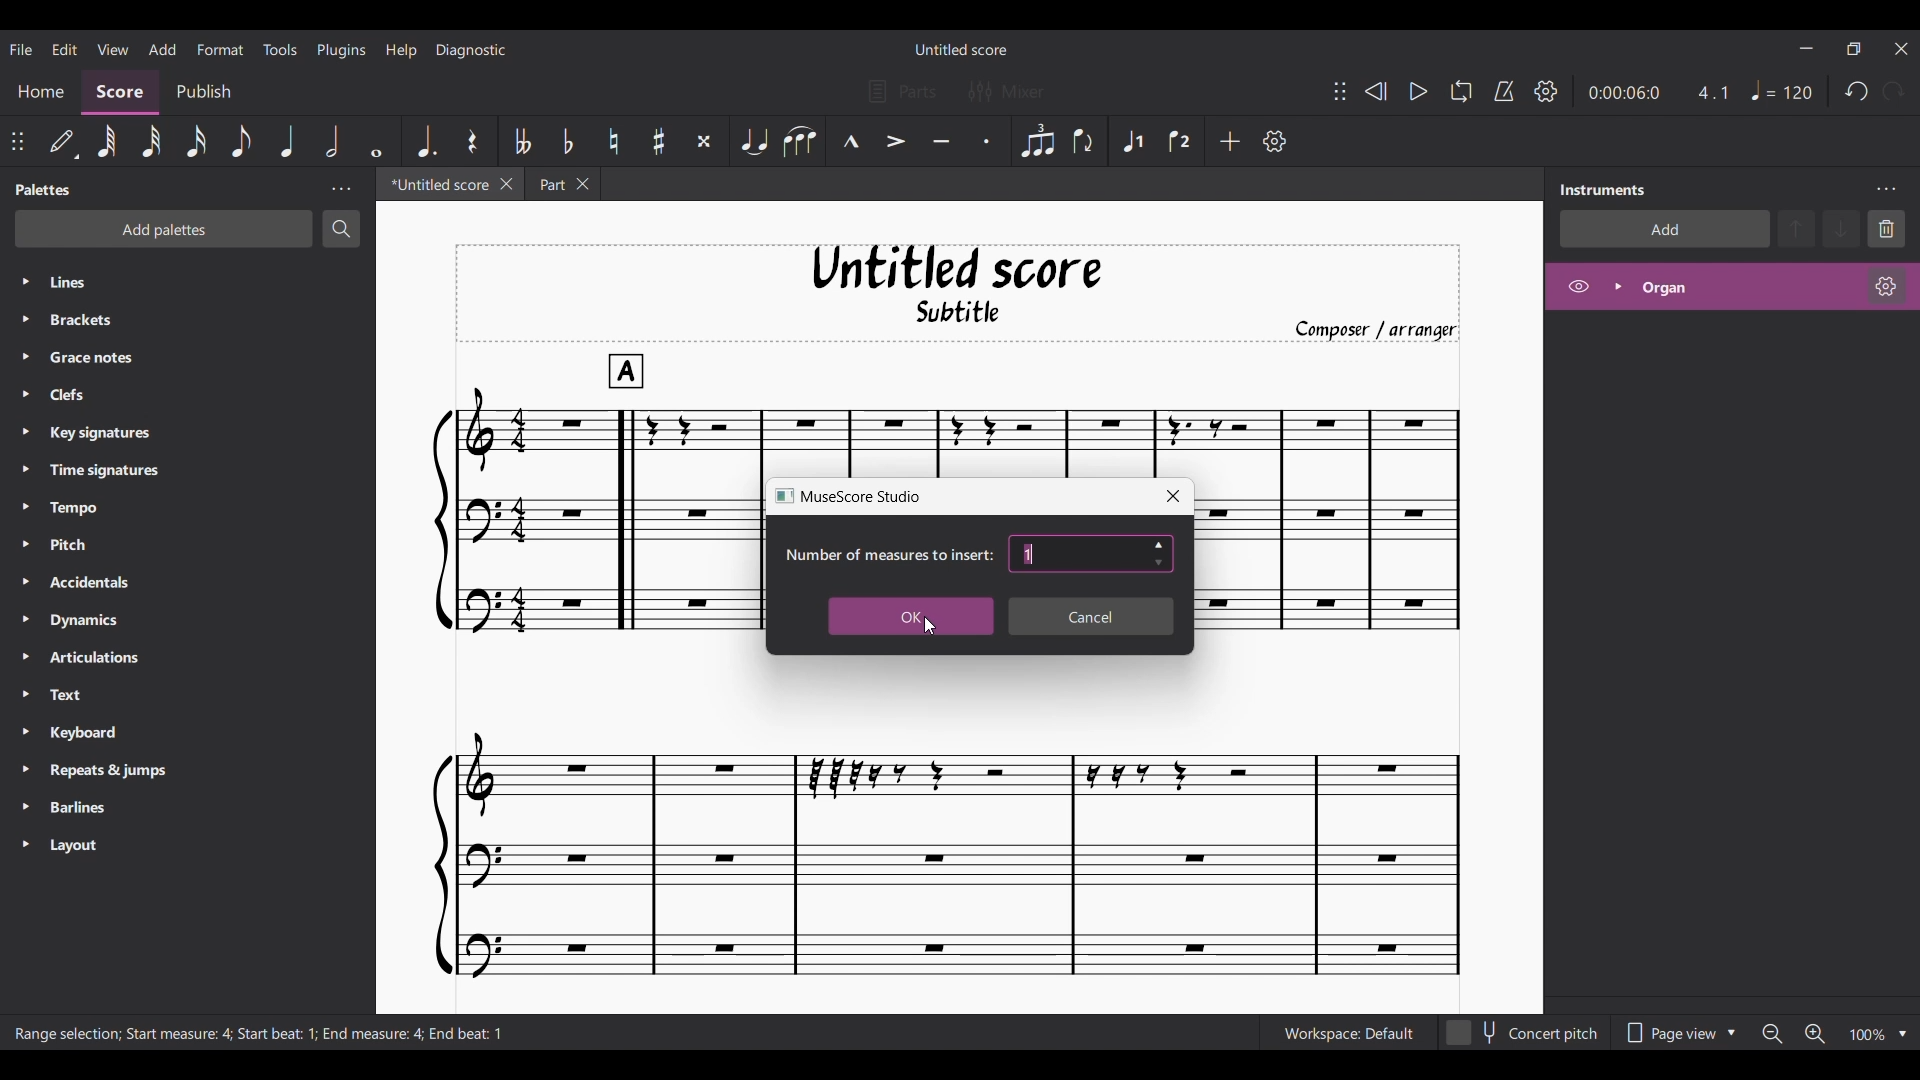  Describe the element at coordinates (280, 49) in the screenshot. I see `Tools menu` at that location.